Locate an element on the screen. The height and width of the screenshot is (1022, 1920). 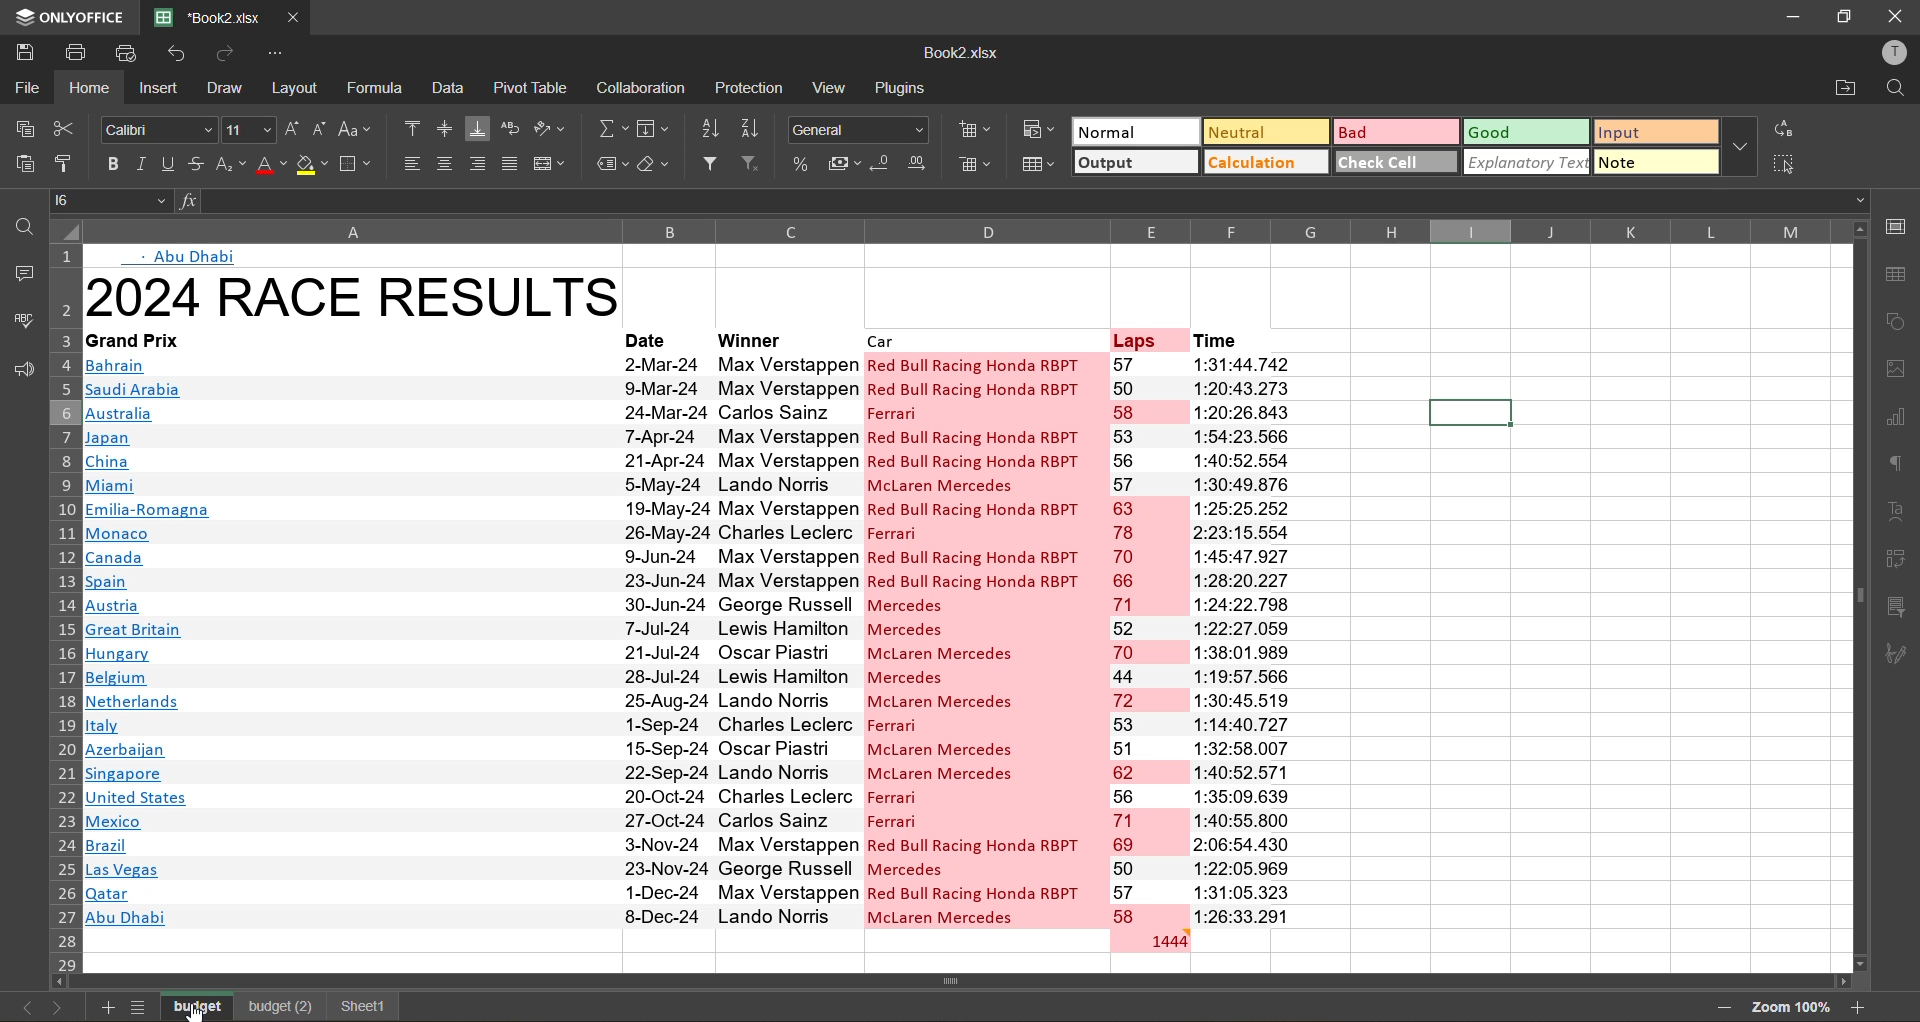
data is located at coordinates (450, 89).